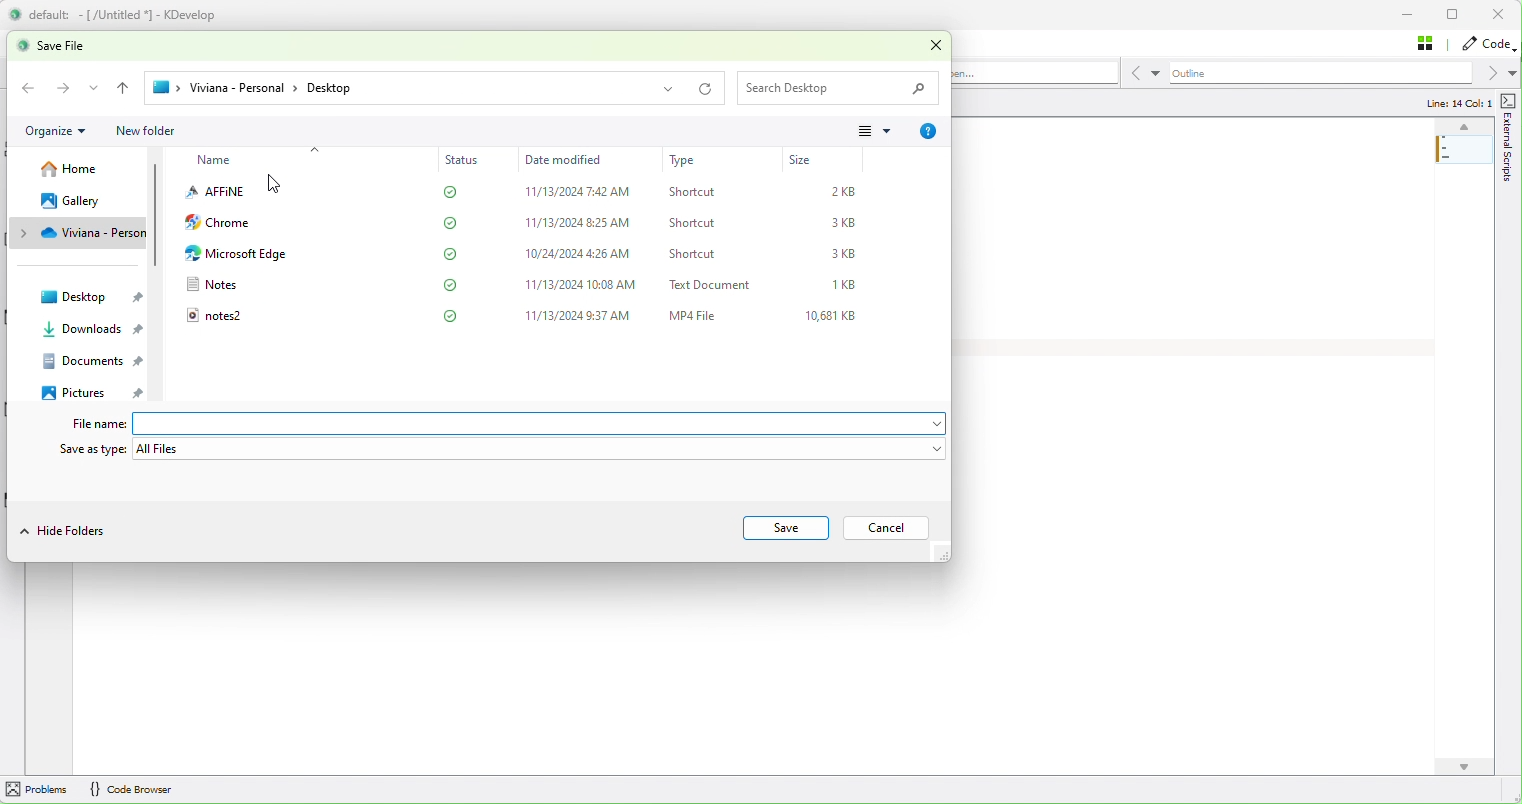 The width and height of the screenshot is (1522, 804). I want to click on saved to cloud, so click(451, 315).